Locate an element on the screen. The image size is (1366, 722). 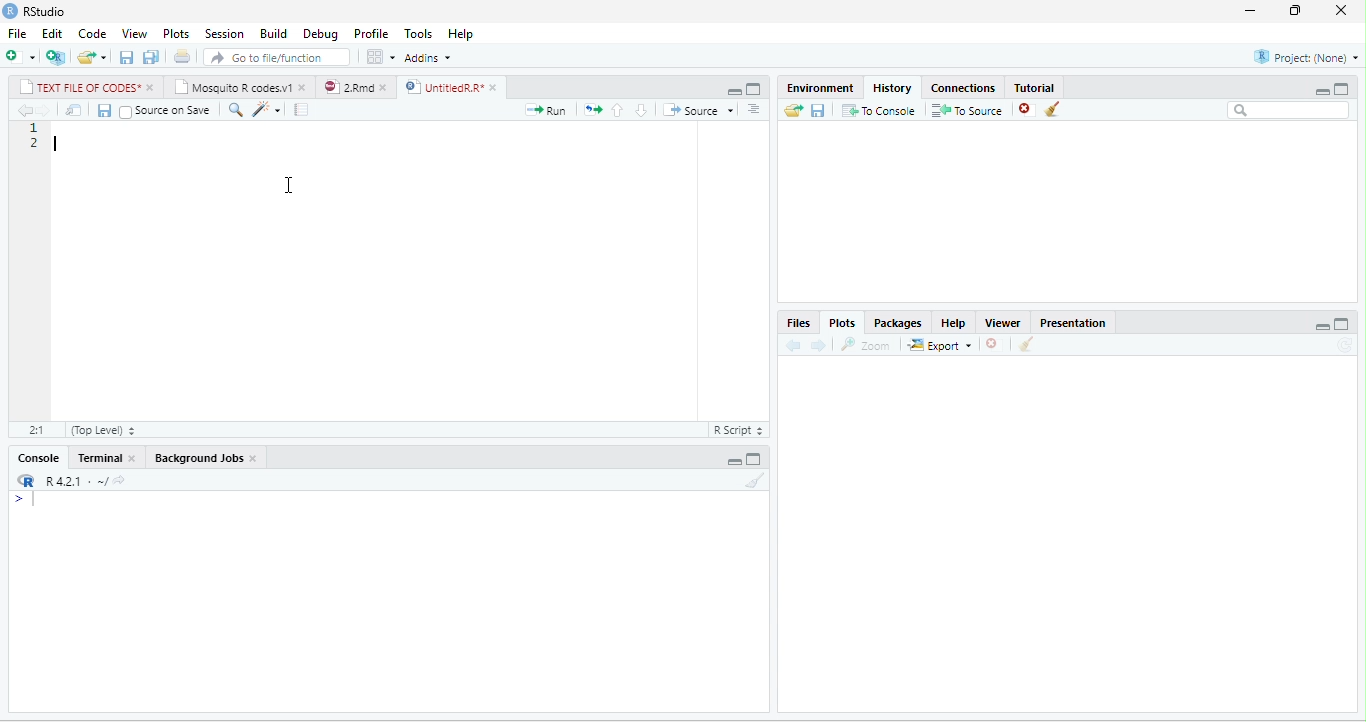
rerun is located at coordinates (593, 110).